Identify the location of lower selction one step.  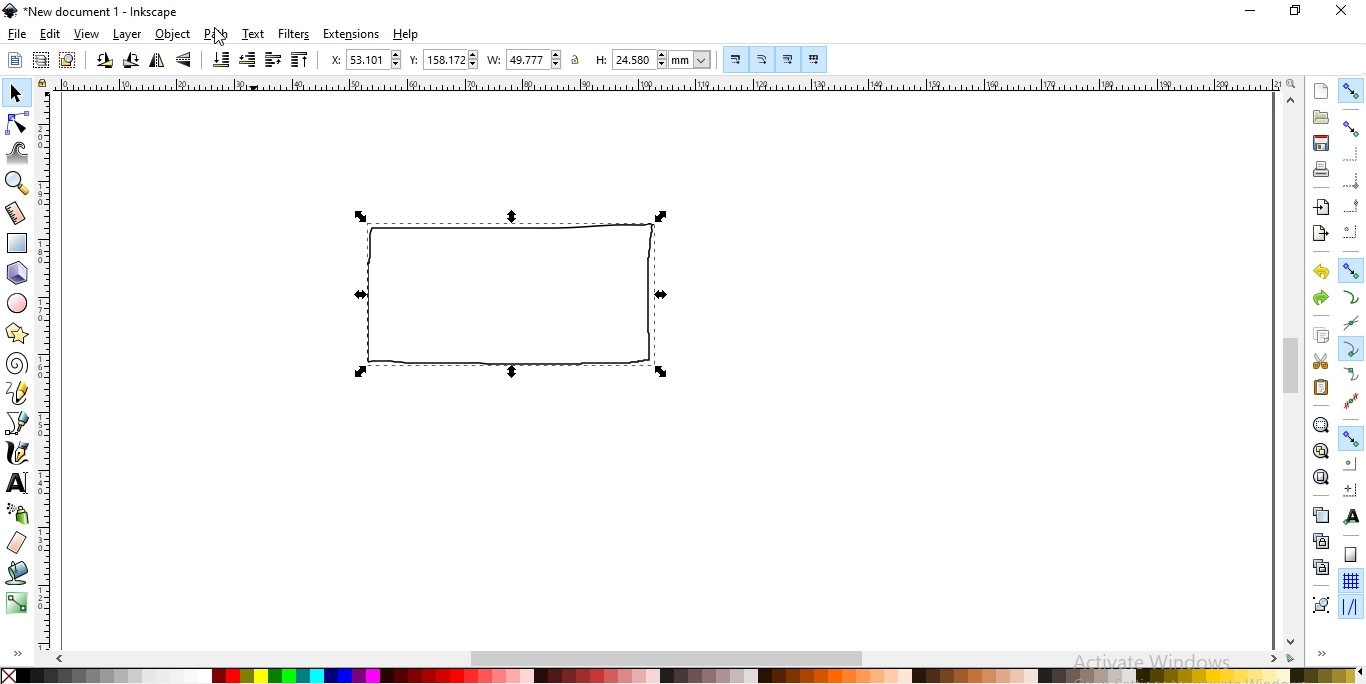
(246, 59).